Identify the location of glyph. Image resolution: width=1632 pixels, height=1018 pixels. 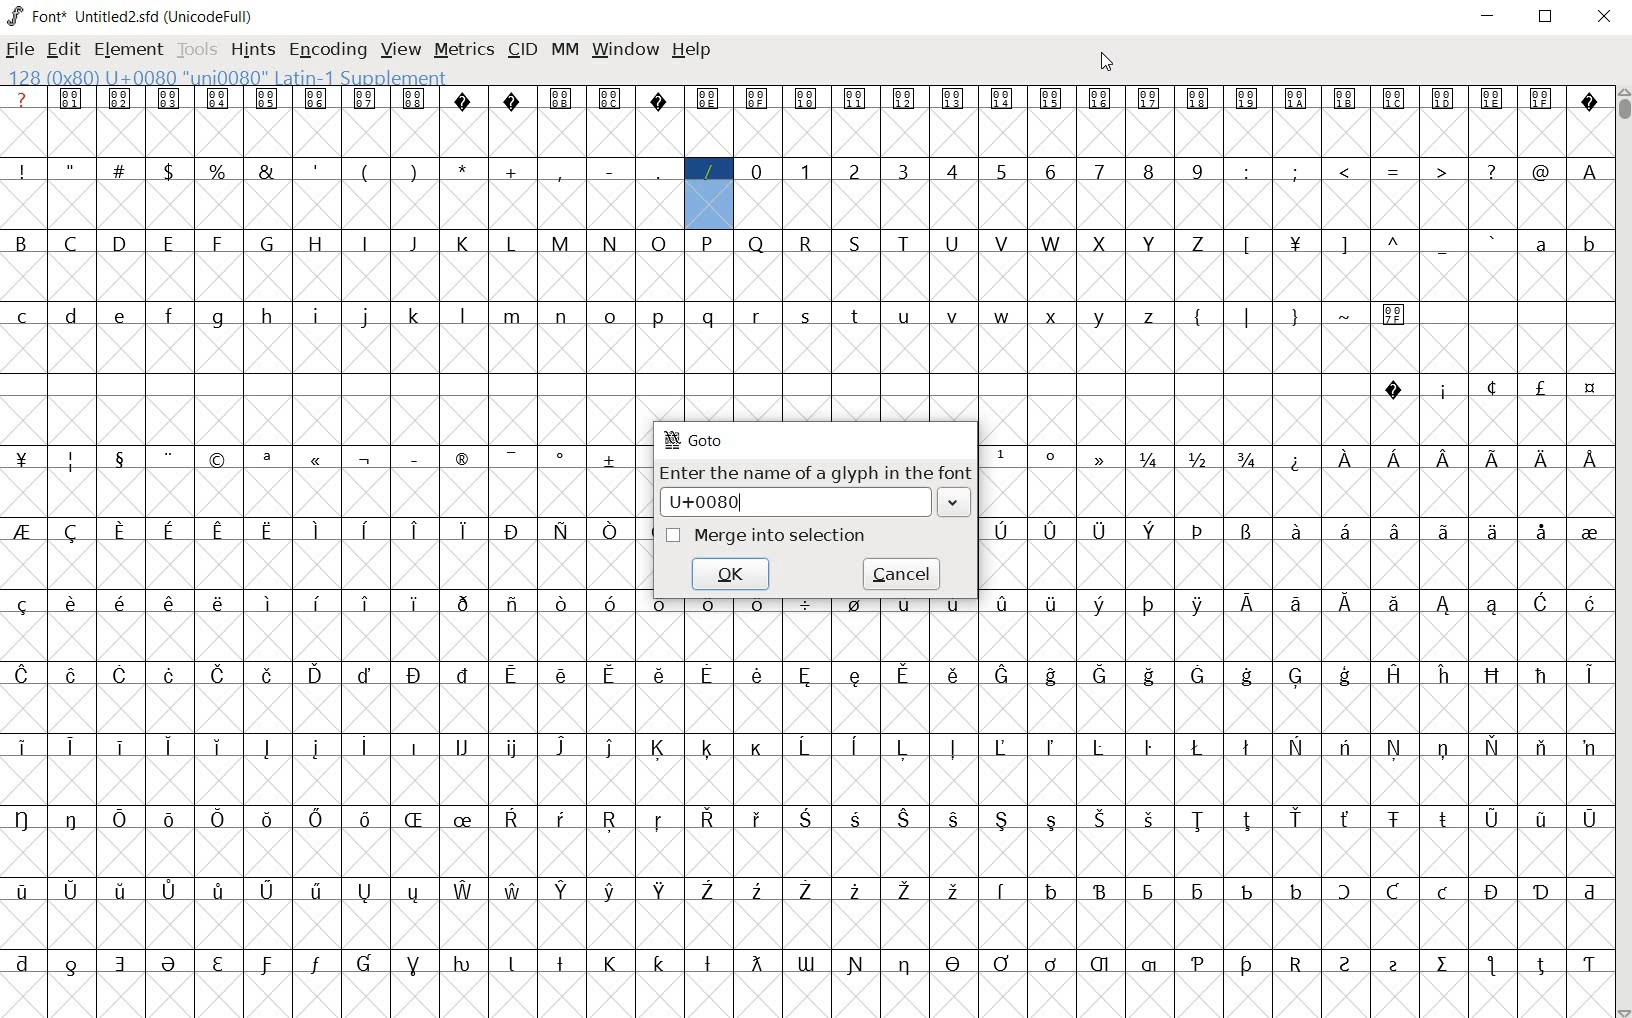
(1541, 822).